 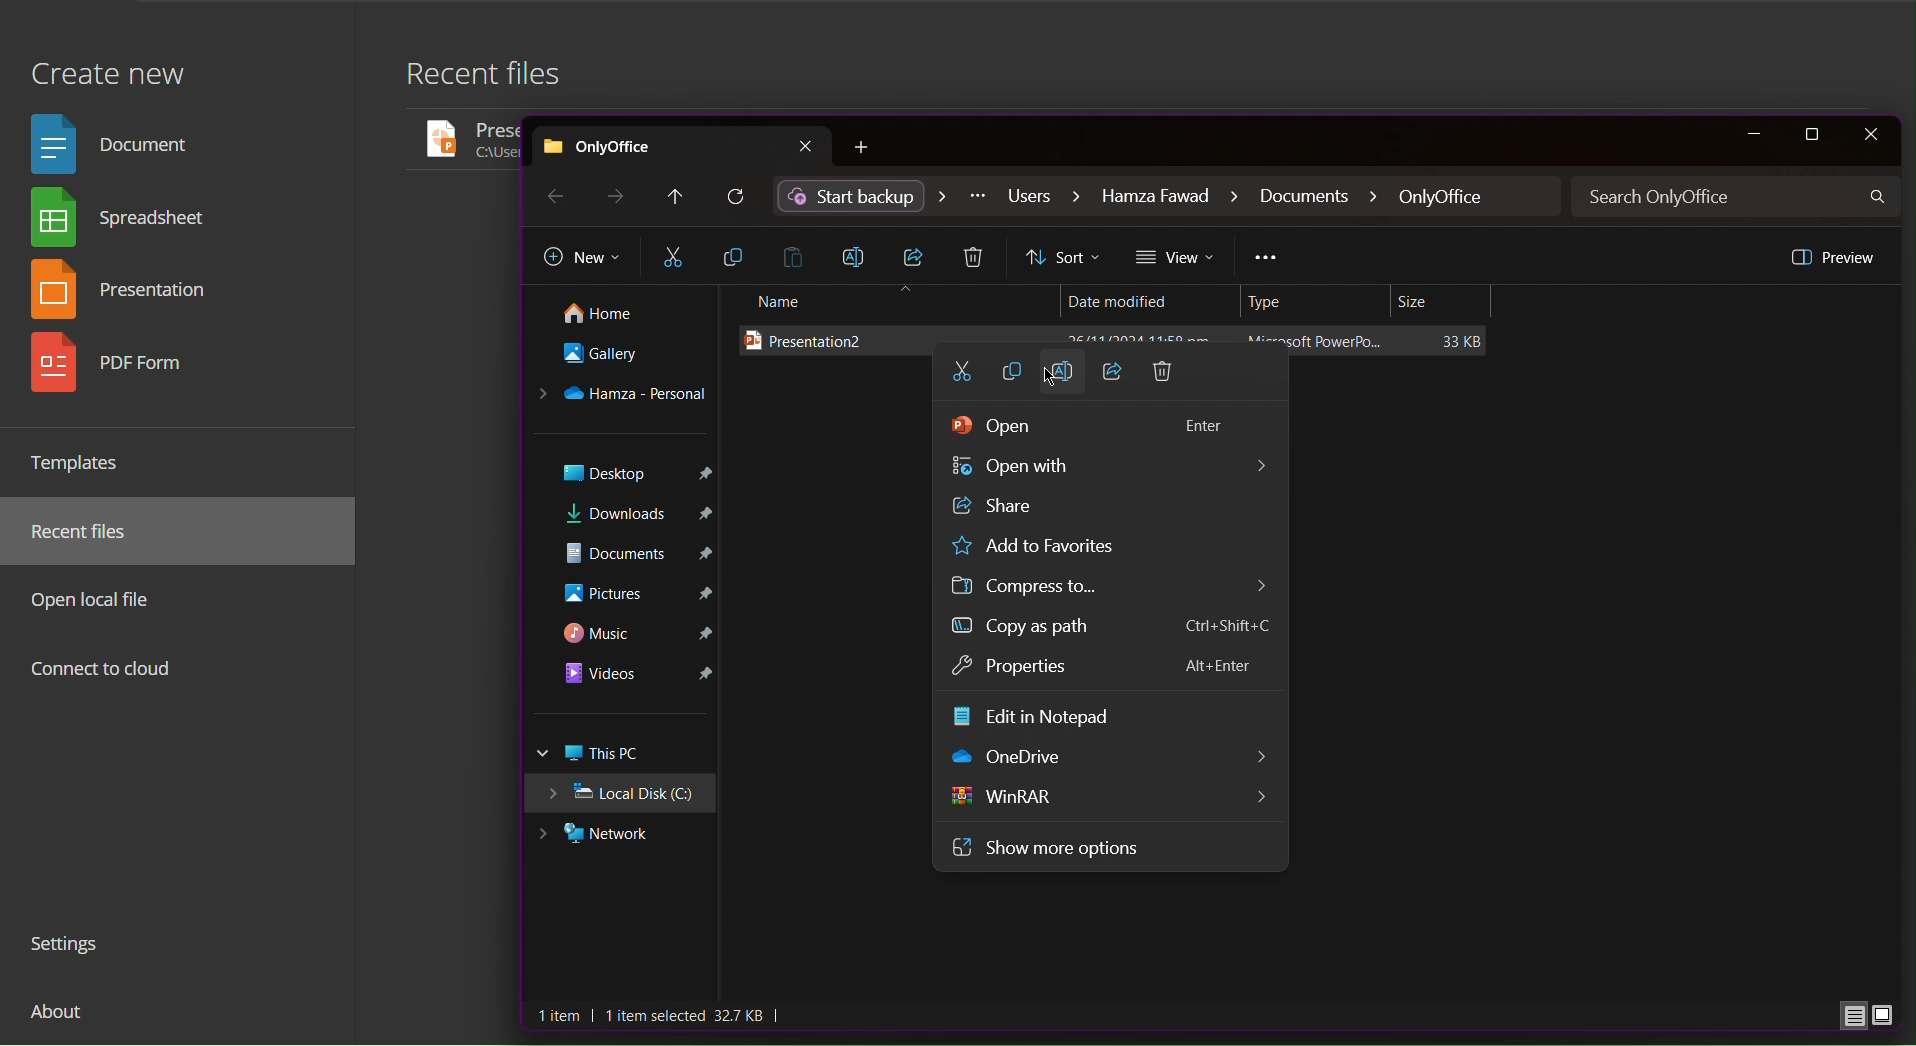 I want to click on Rename, so click(x=1067, y=380).